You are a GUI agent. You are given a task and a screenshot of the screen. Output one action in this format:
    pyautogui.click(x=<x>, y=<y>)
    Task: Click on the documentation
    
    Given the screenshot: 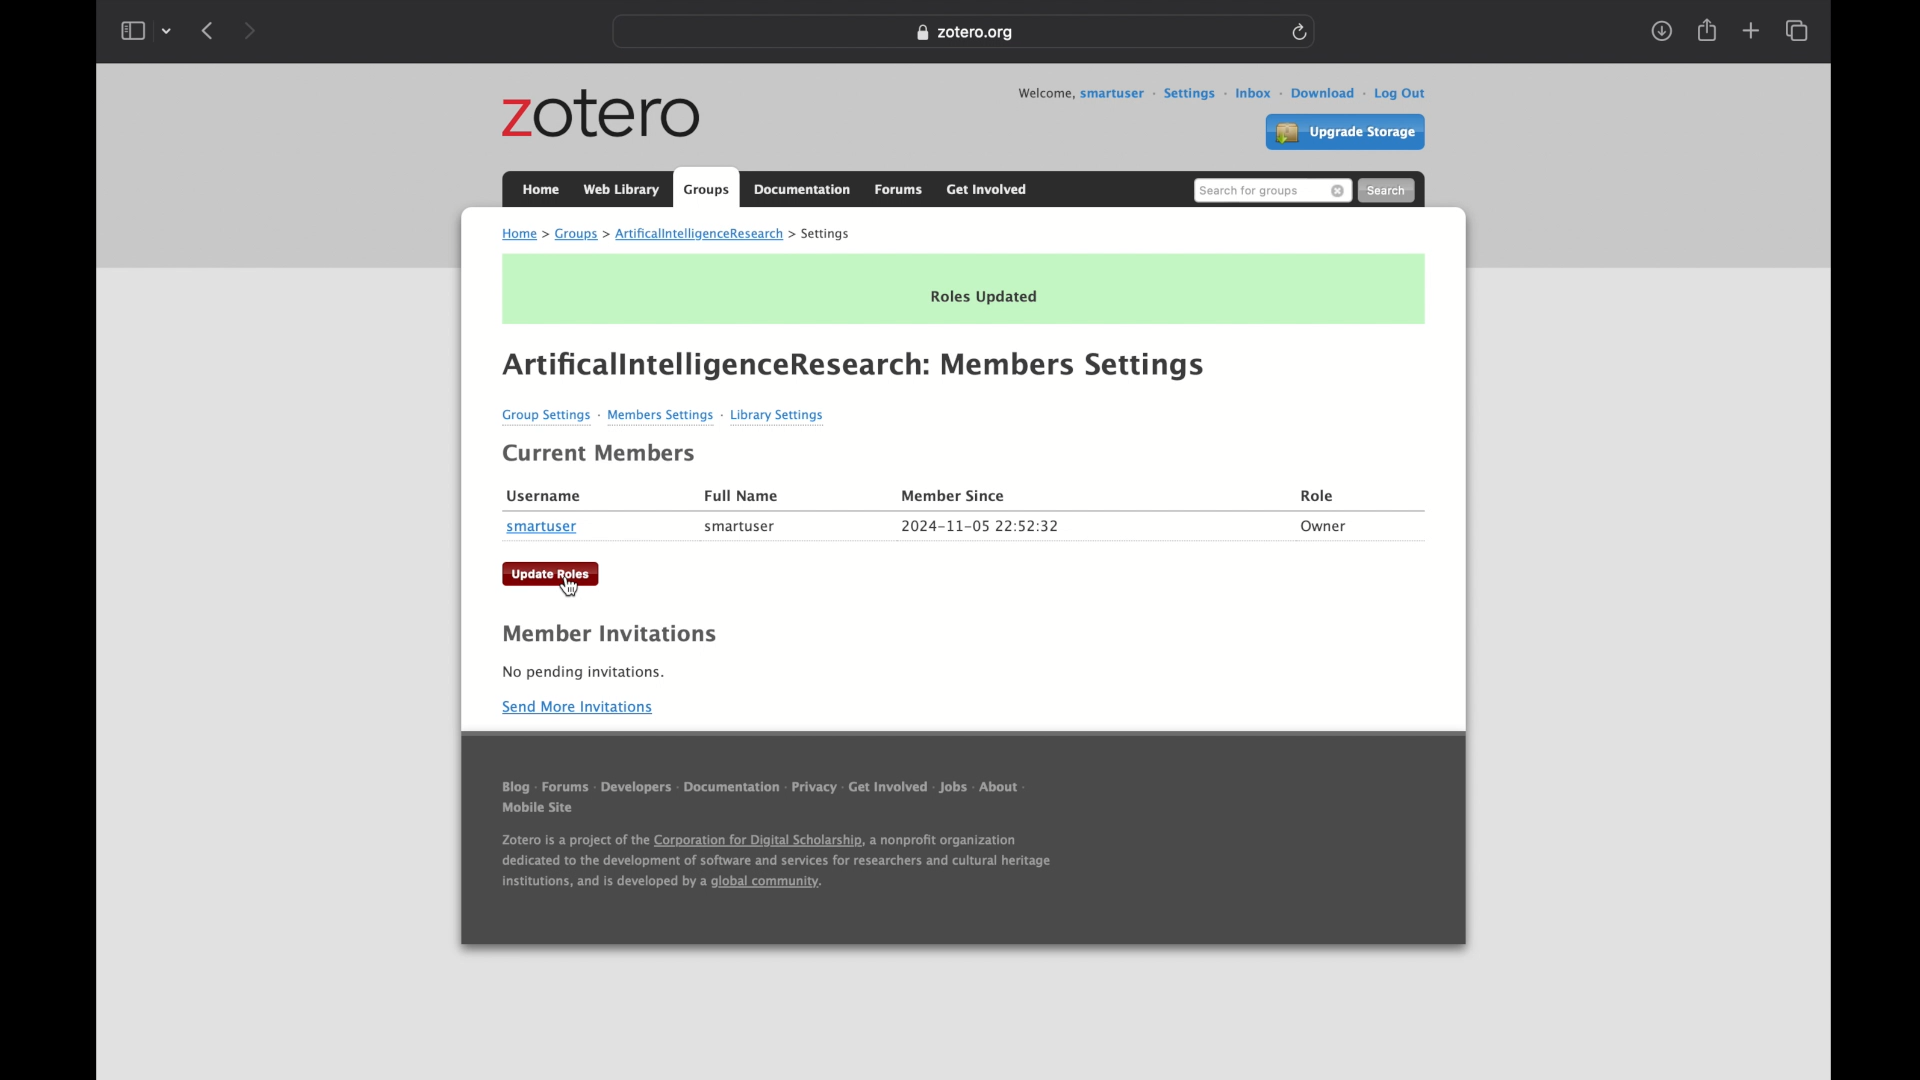 What is the action you would take?
    pyautogui.click(x=732, y=792)
    